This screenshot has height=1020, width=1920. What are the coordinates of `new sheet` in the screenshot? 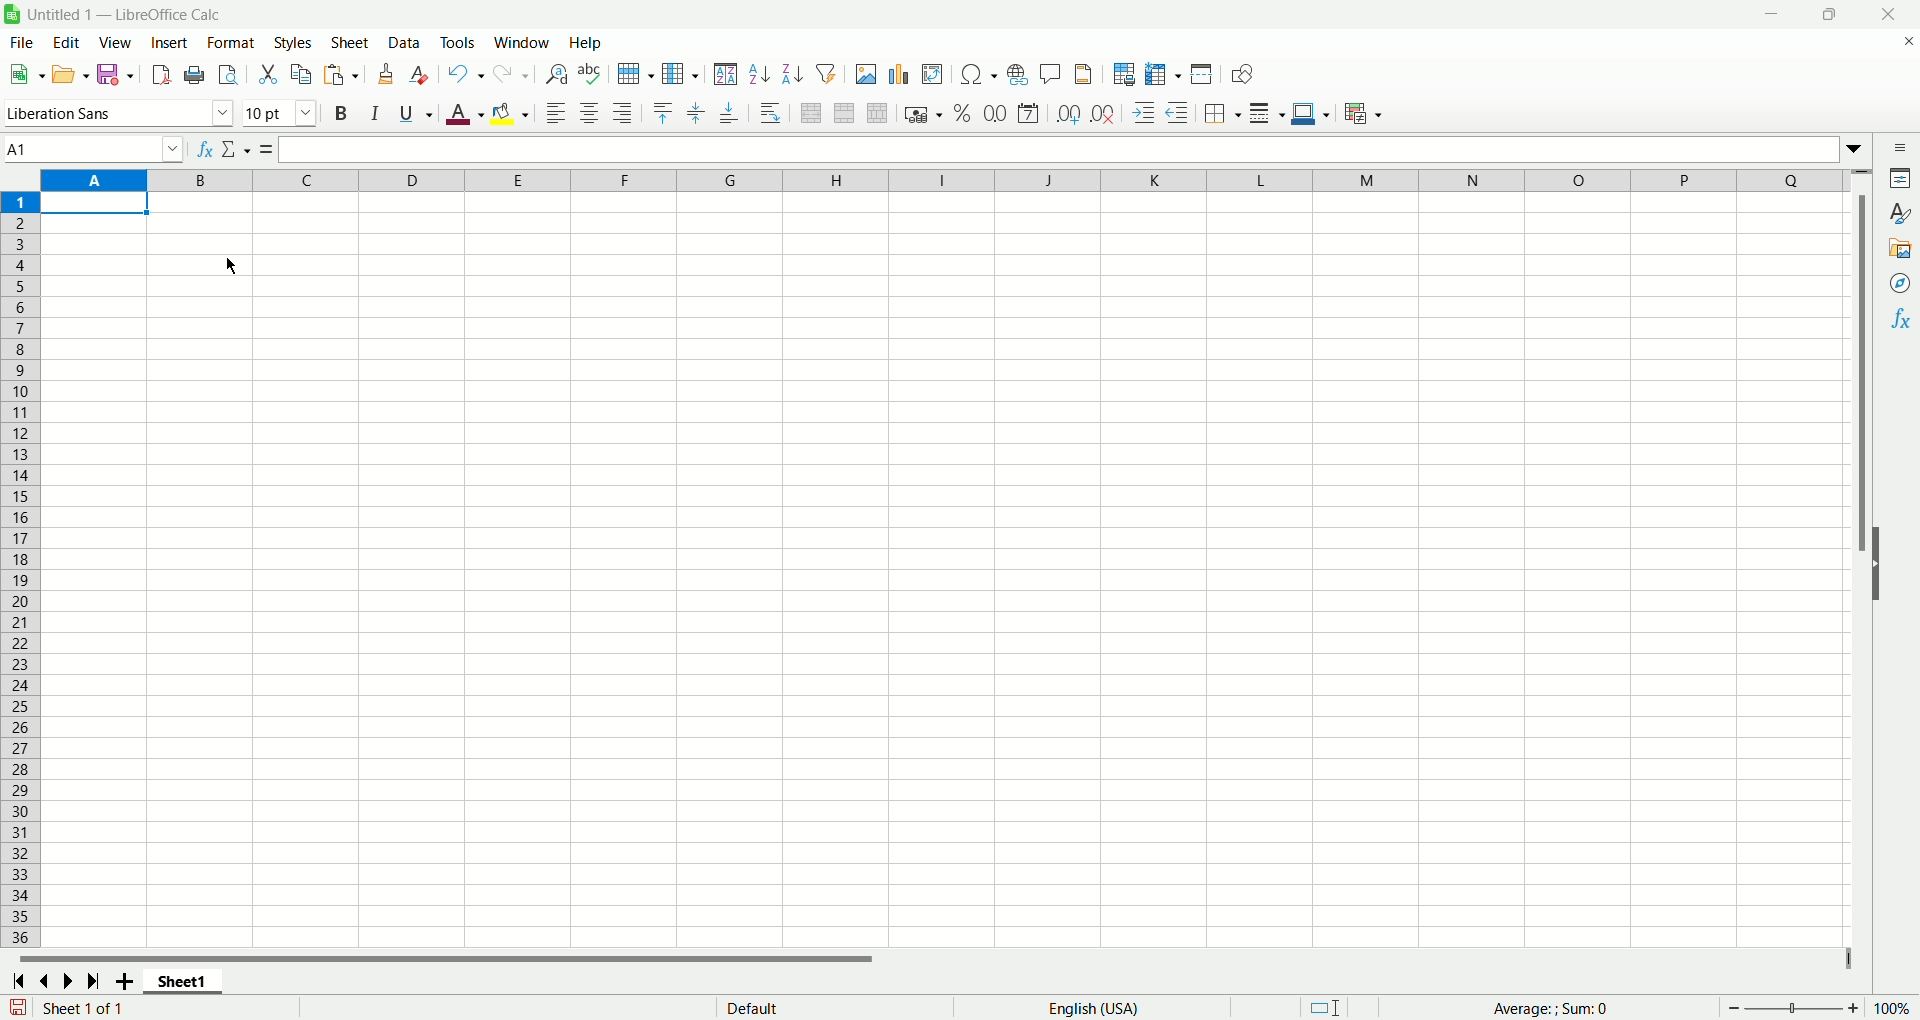 It's located at (128, 981).